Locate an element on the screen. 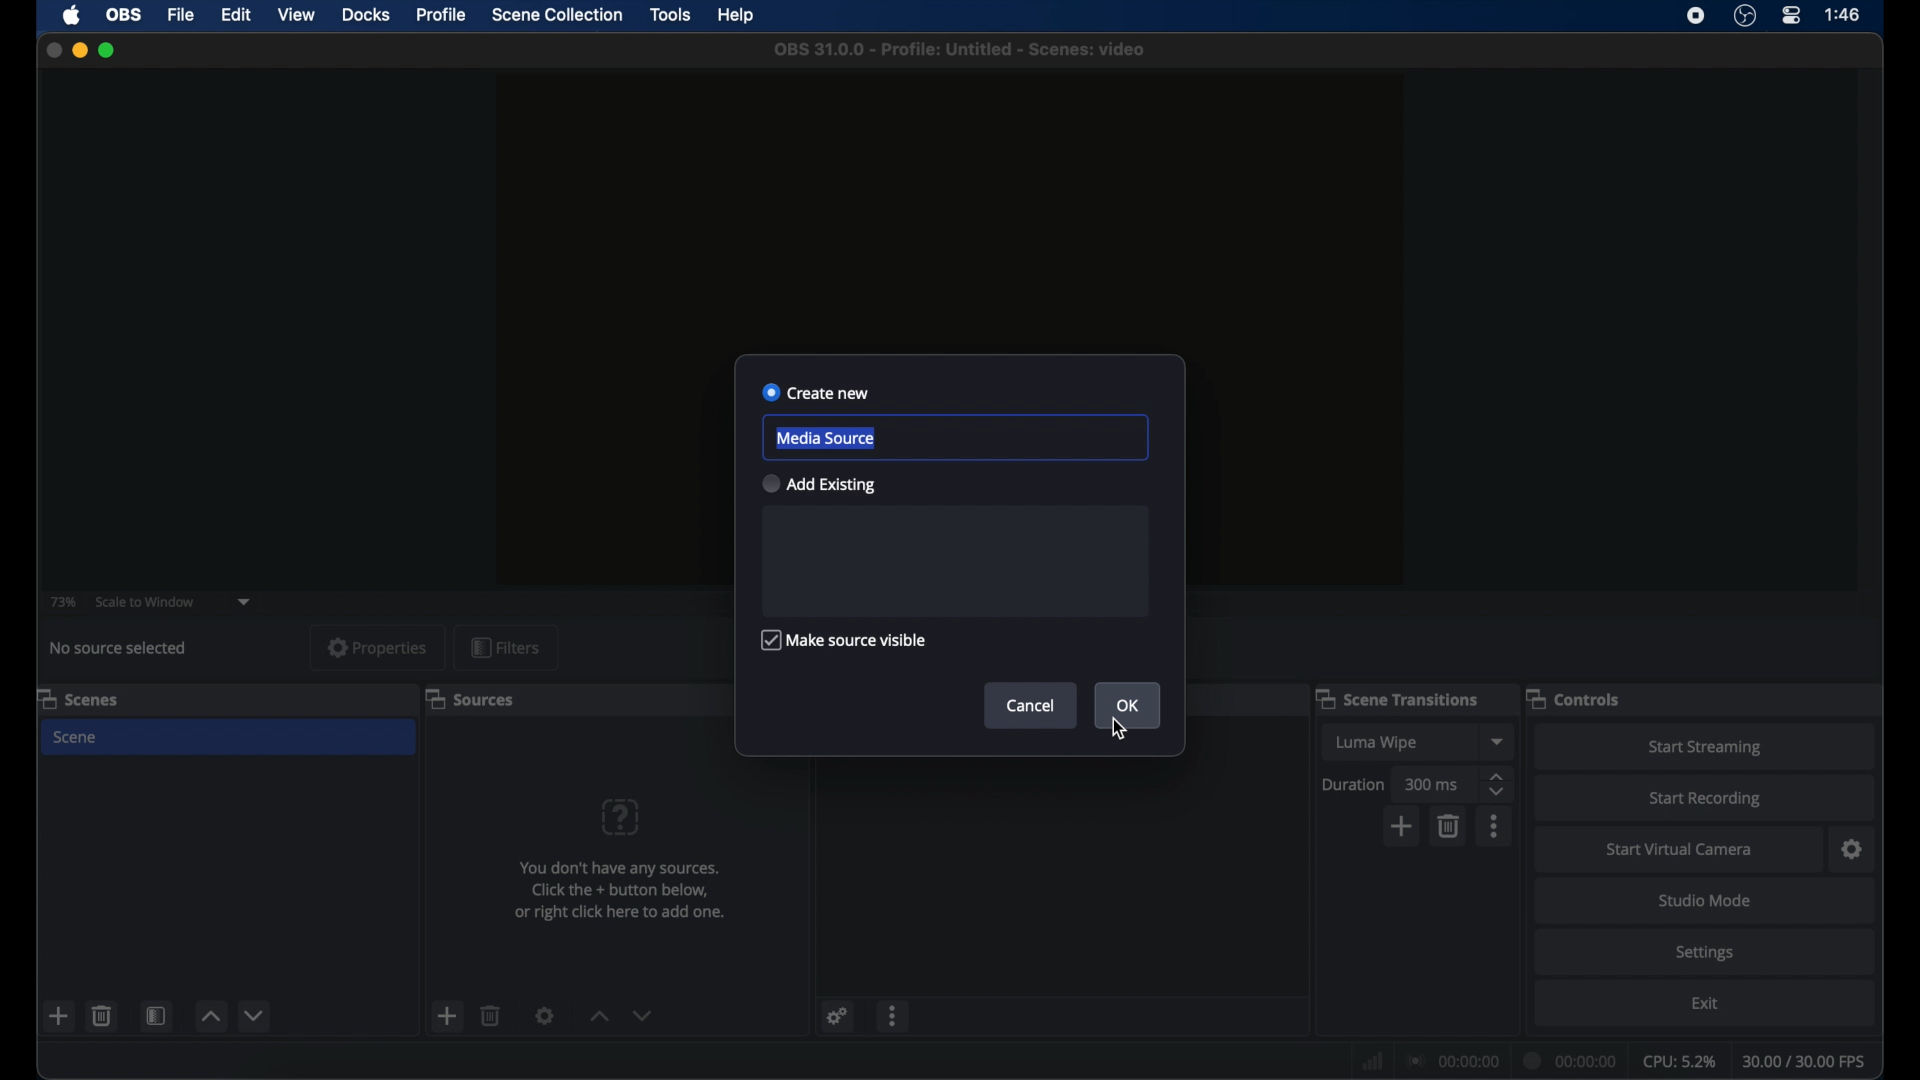  scenes is located at coordinates (77, 700).